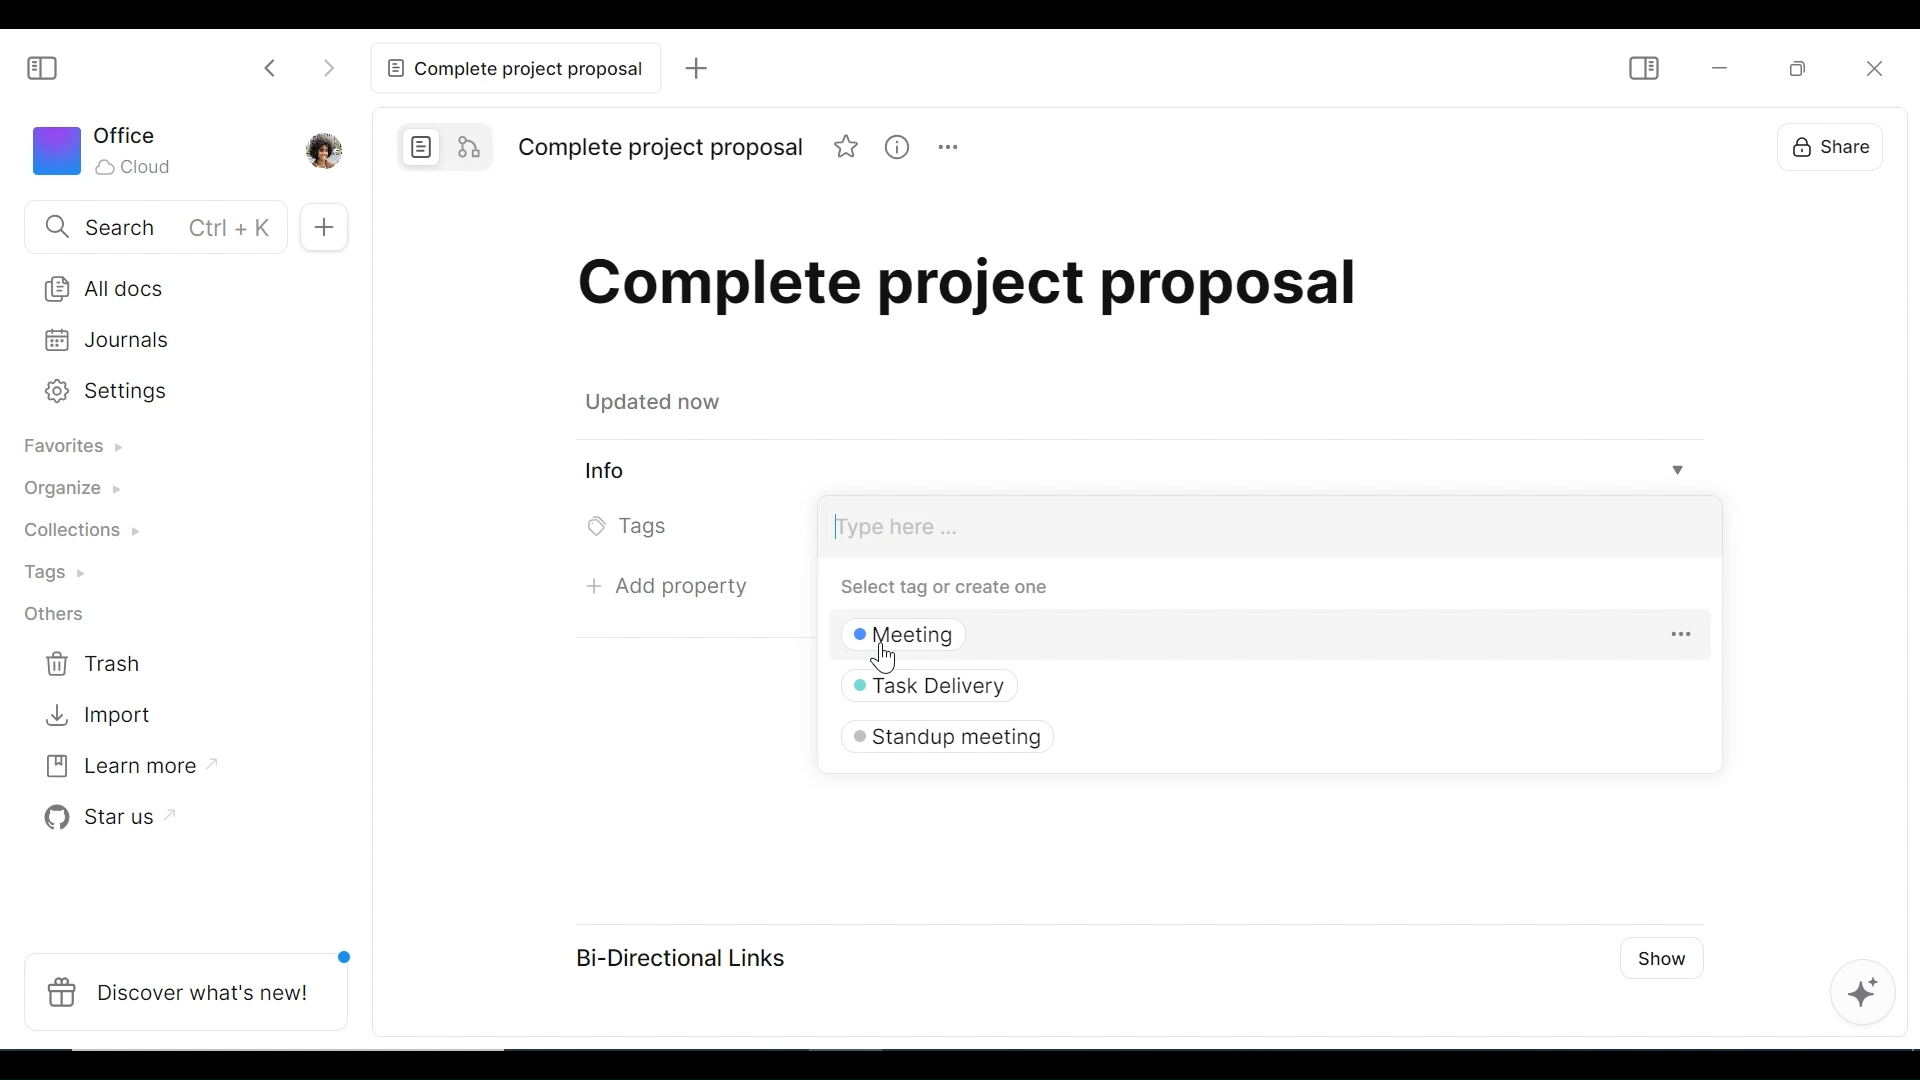 This screenshot has width=1920, height=1080. I want to click on Show/Hide Sidebar, so click(43, 66).